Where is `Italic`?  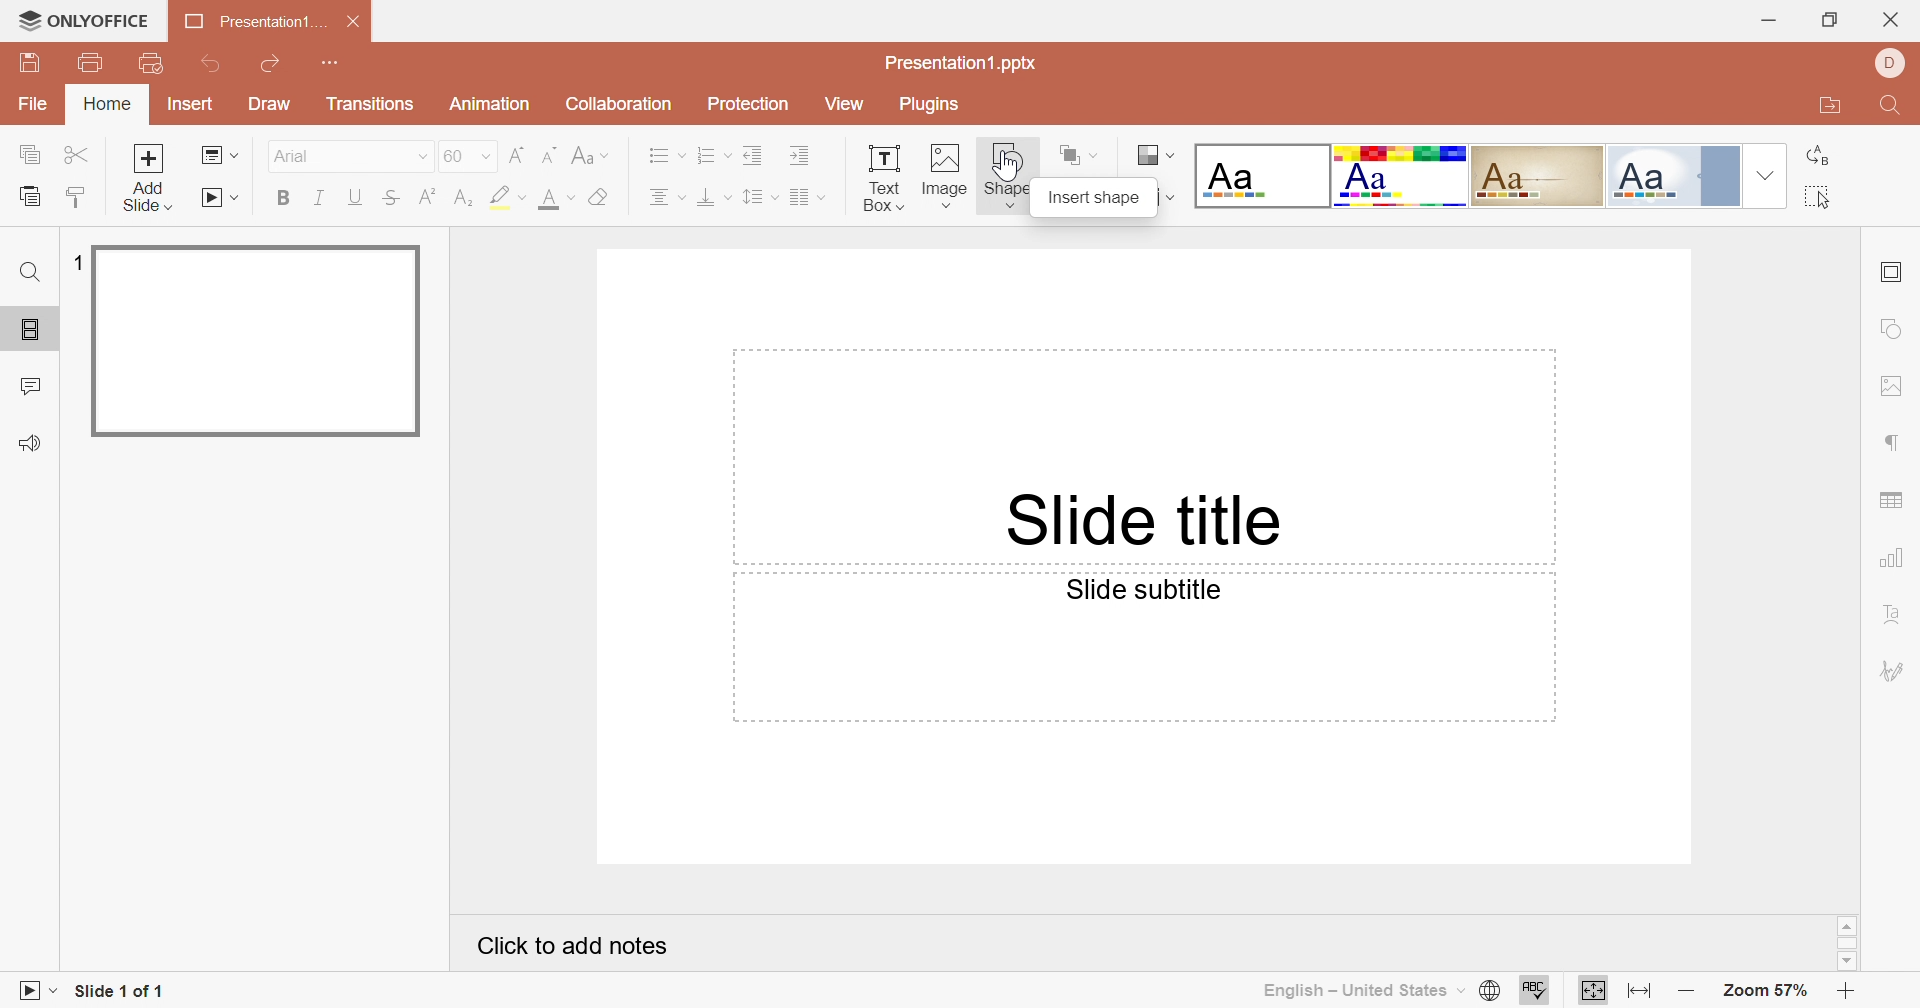 Italic is located at coordinates (318, 197).